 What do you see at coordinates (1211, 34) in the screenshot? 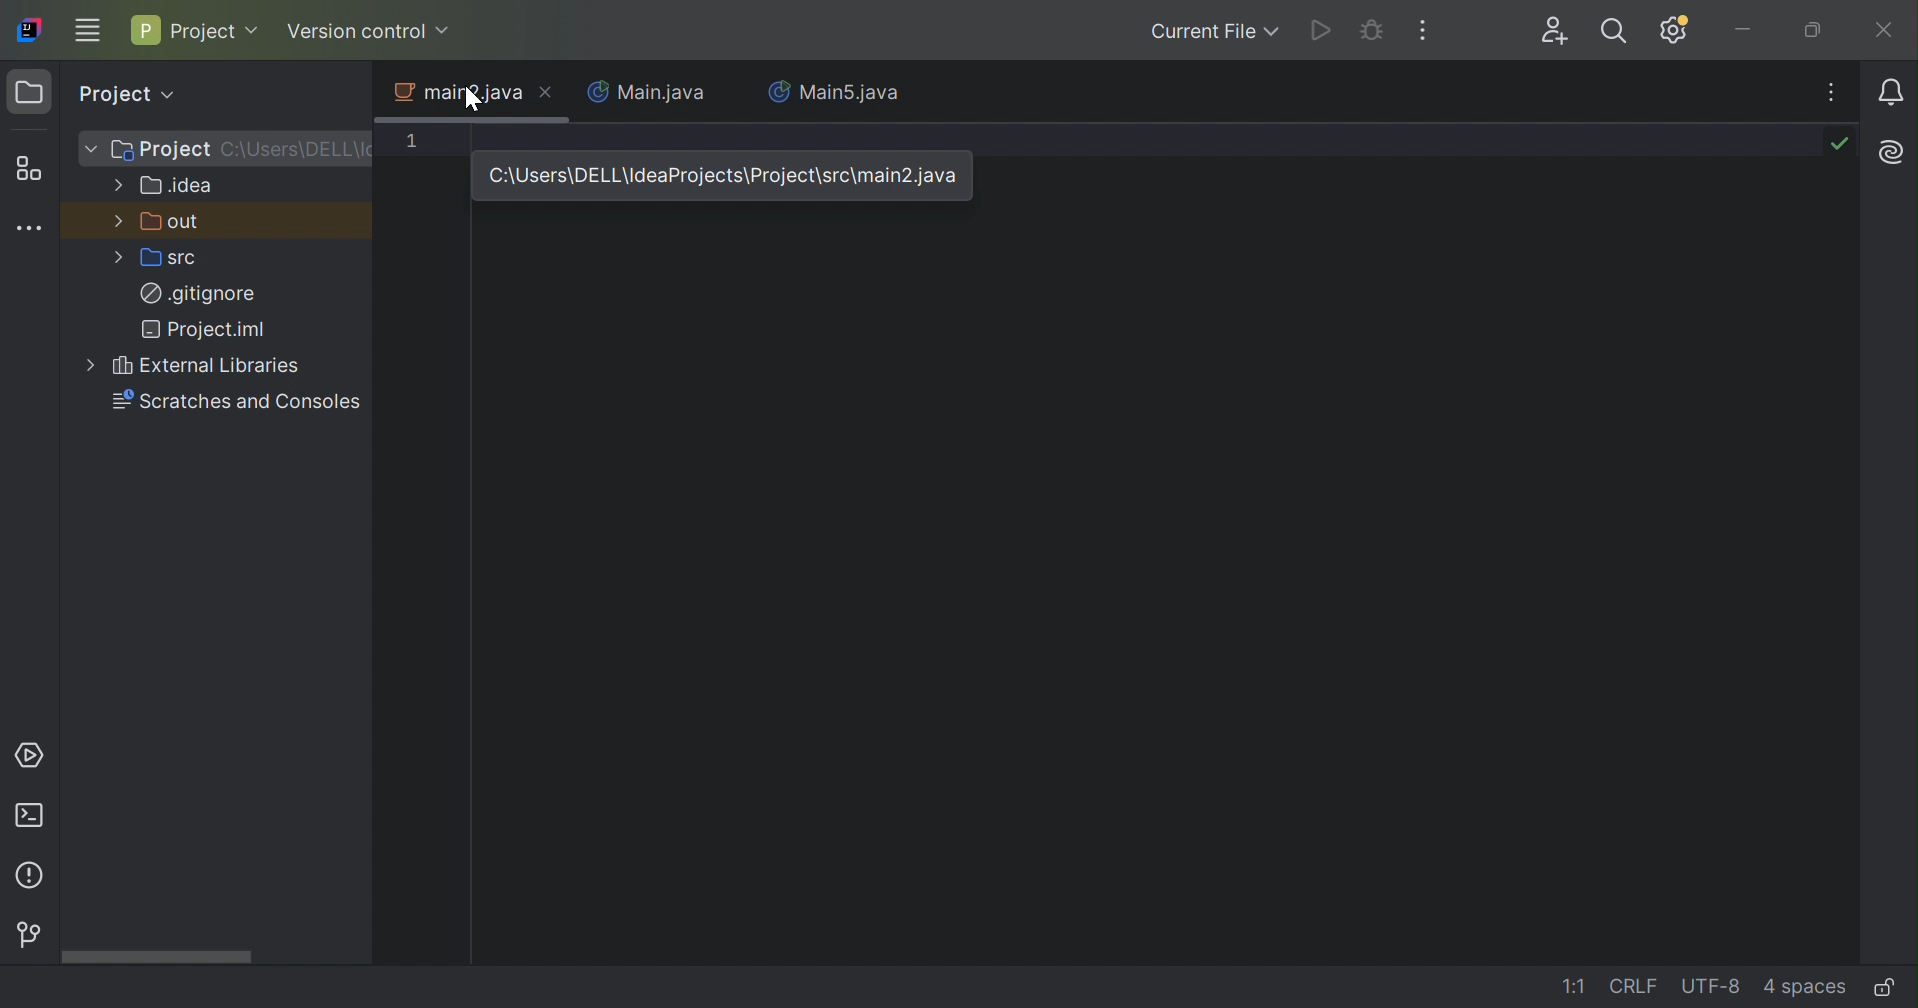
I see `Current file` at bounding box center [1211, 34].